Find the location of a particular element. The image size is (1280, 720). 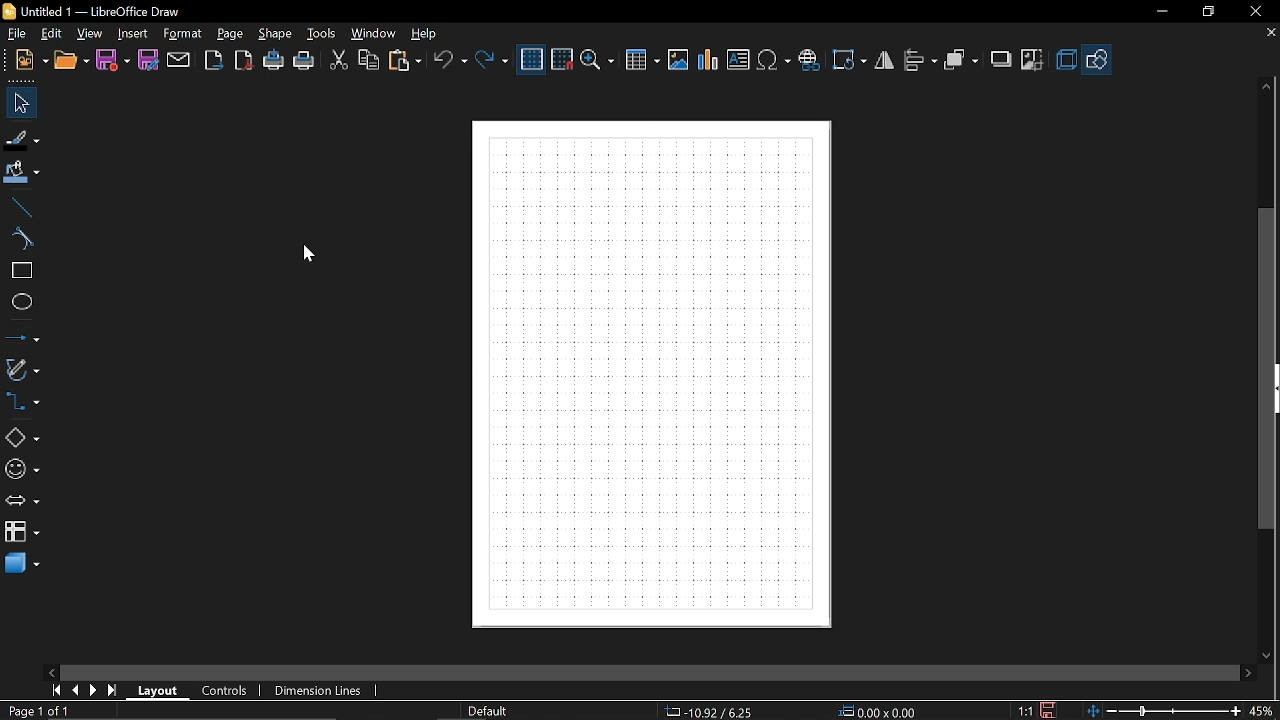

controls is located at coordinates (226, 691).